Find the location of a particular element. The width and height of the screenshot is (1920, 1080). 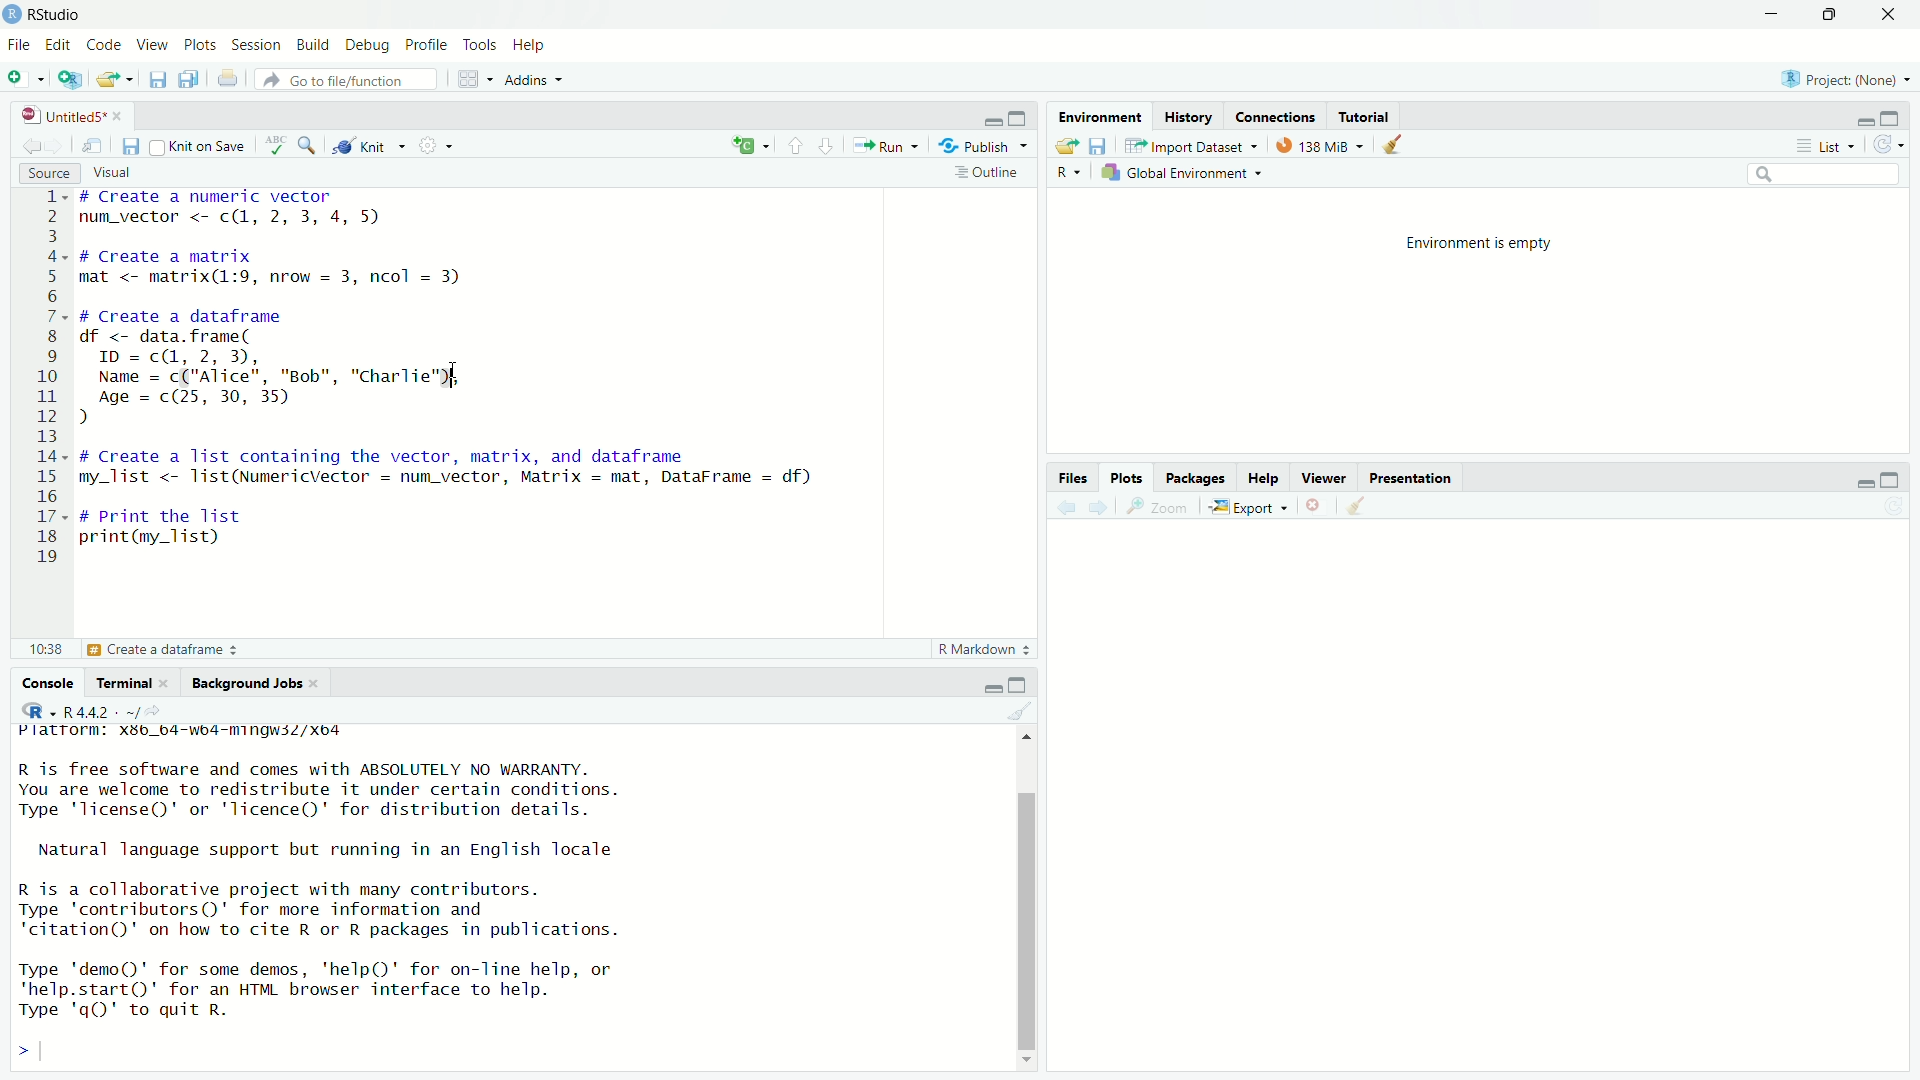

upward is located at coordinates (800, 145).